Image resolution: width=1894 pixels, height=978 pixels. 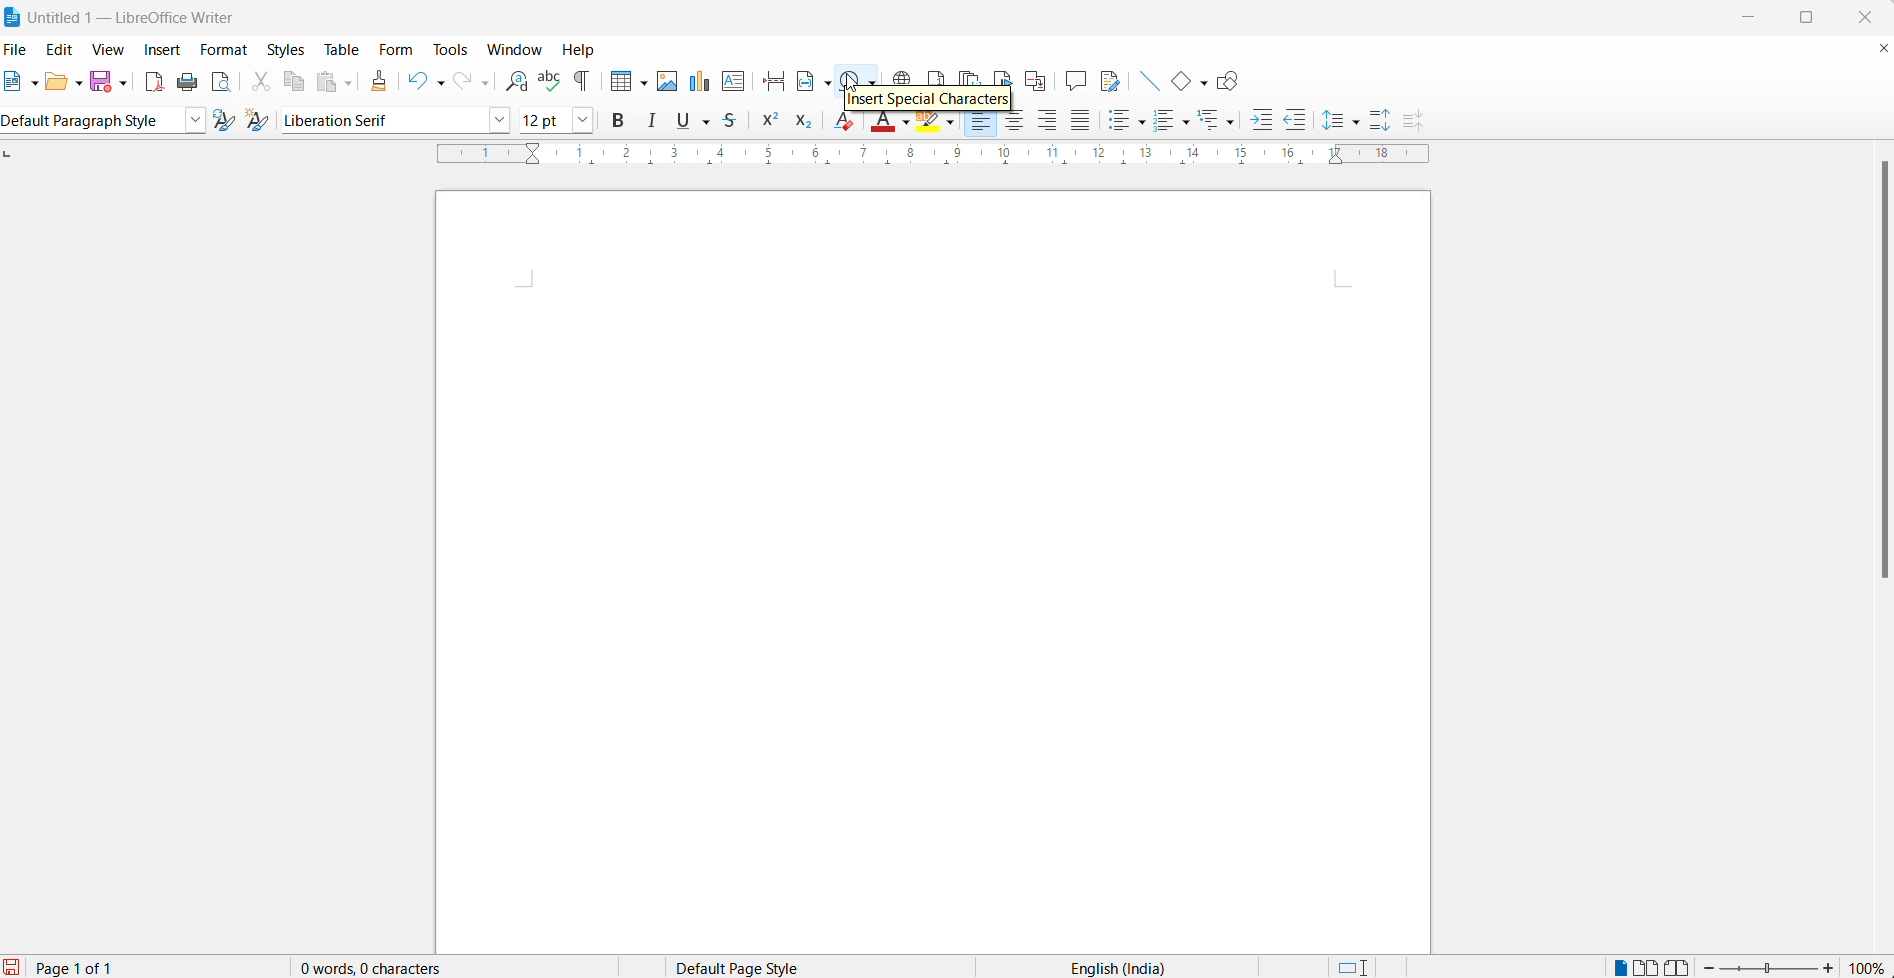 I want to click on italic, so click(x=656, y=121).